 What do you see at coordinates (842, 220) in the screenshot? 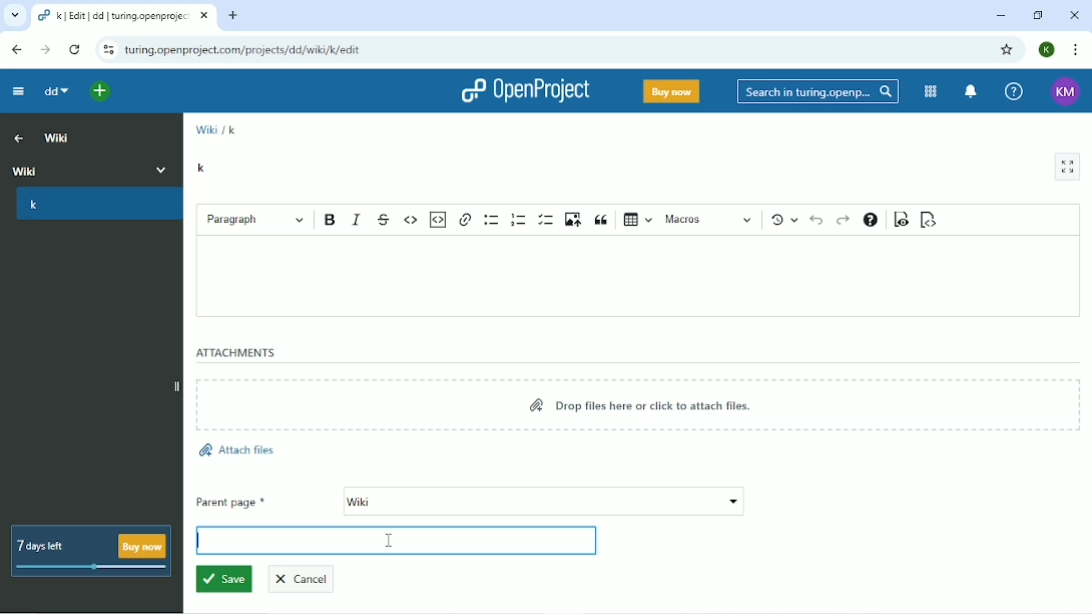
I see `Redo` at bounding box center [842, 220].